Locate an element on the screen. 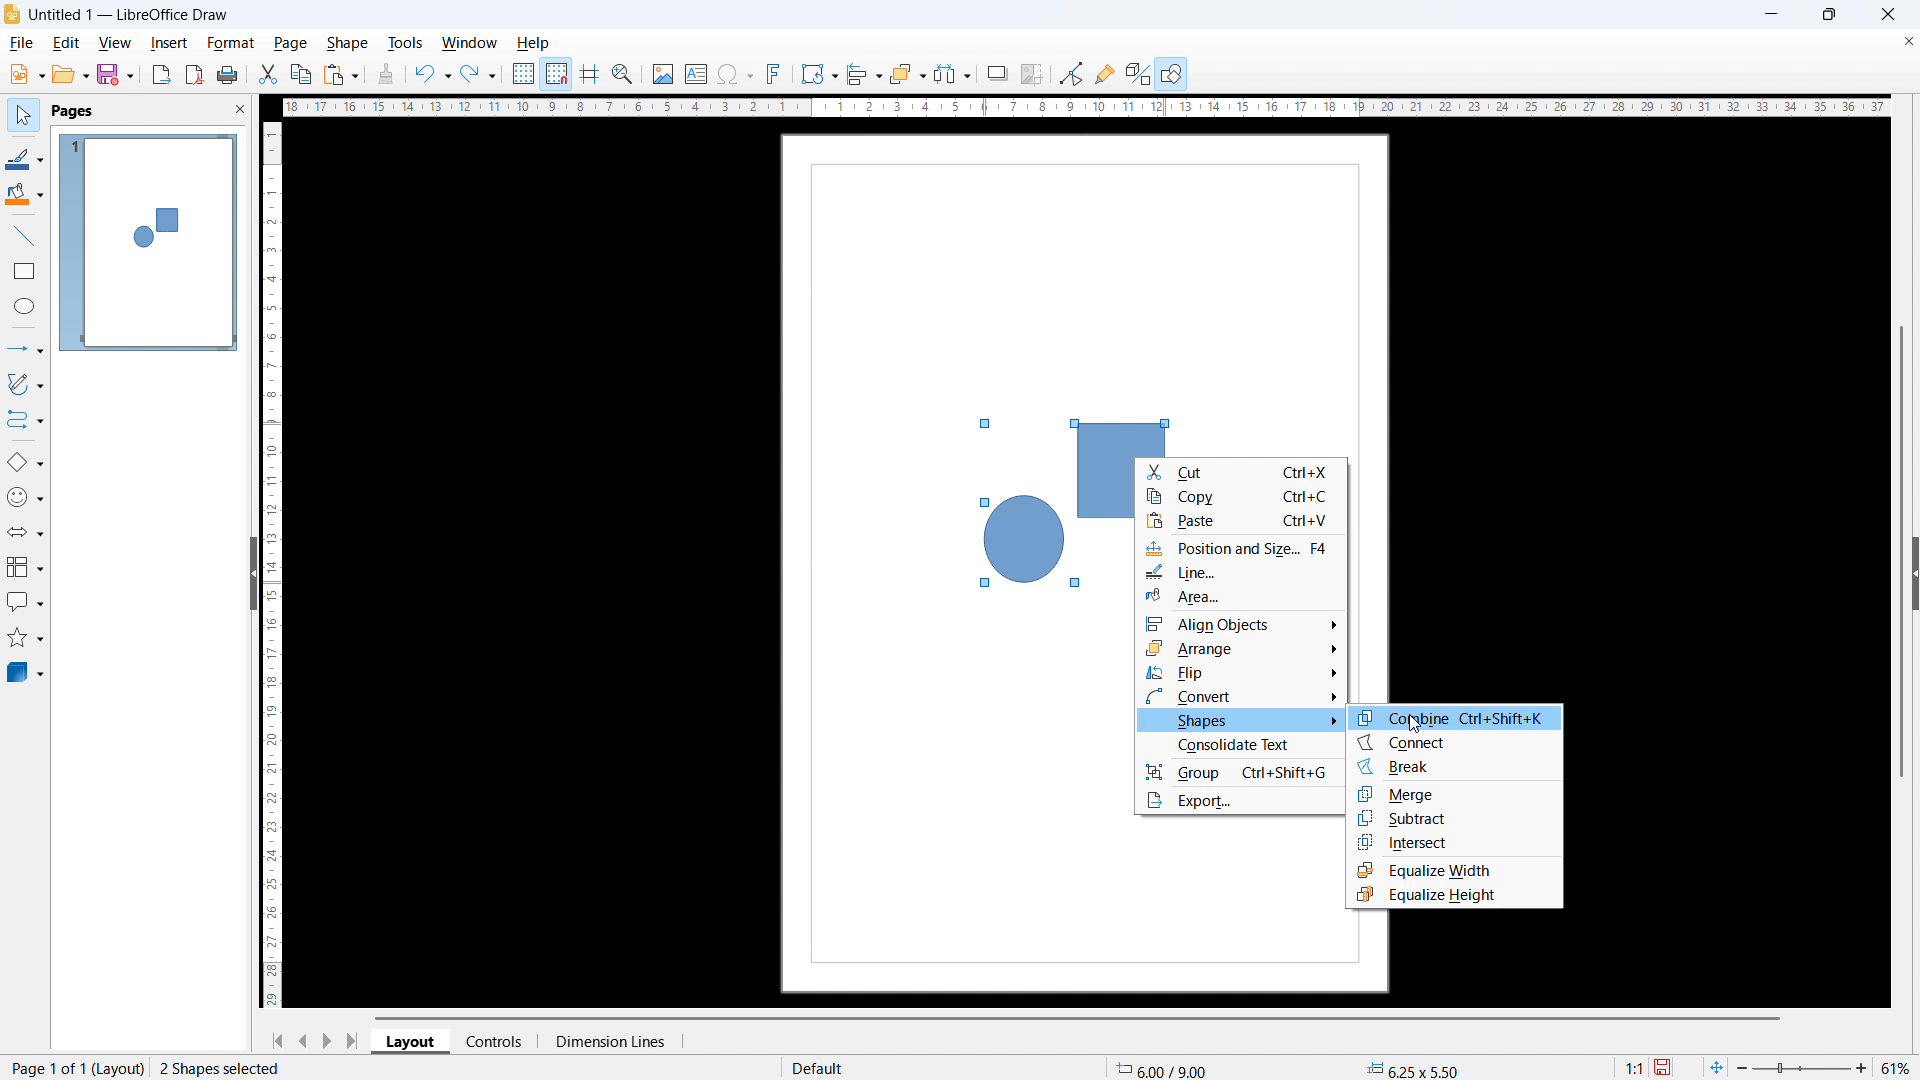  paste is located at coordinates (1241, 520).